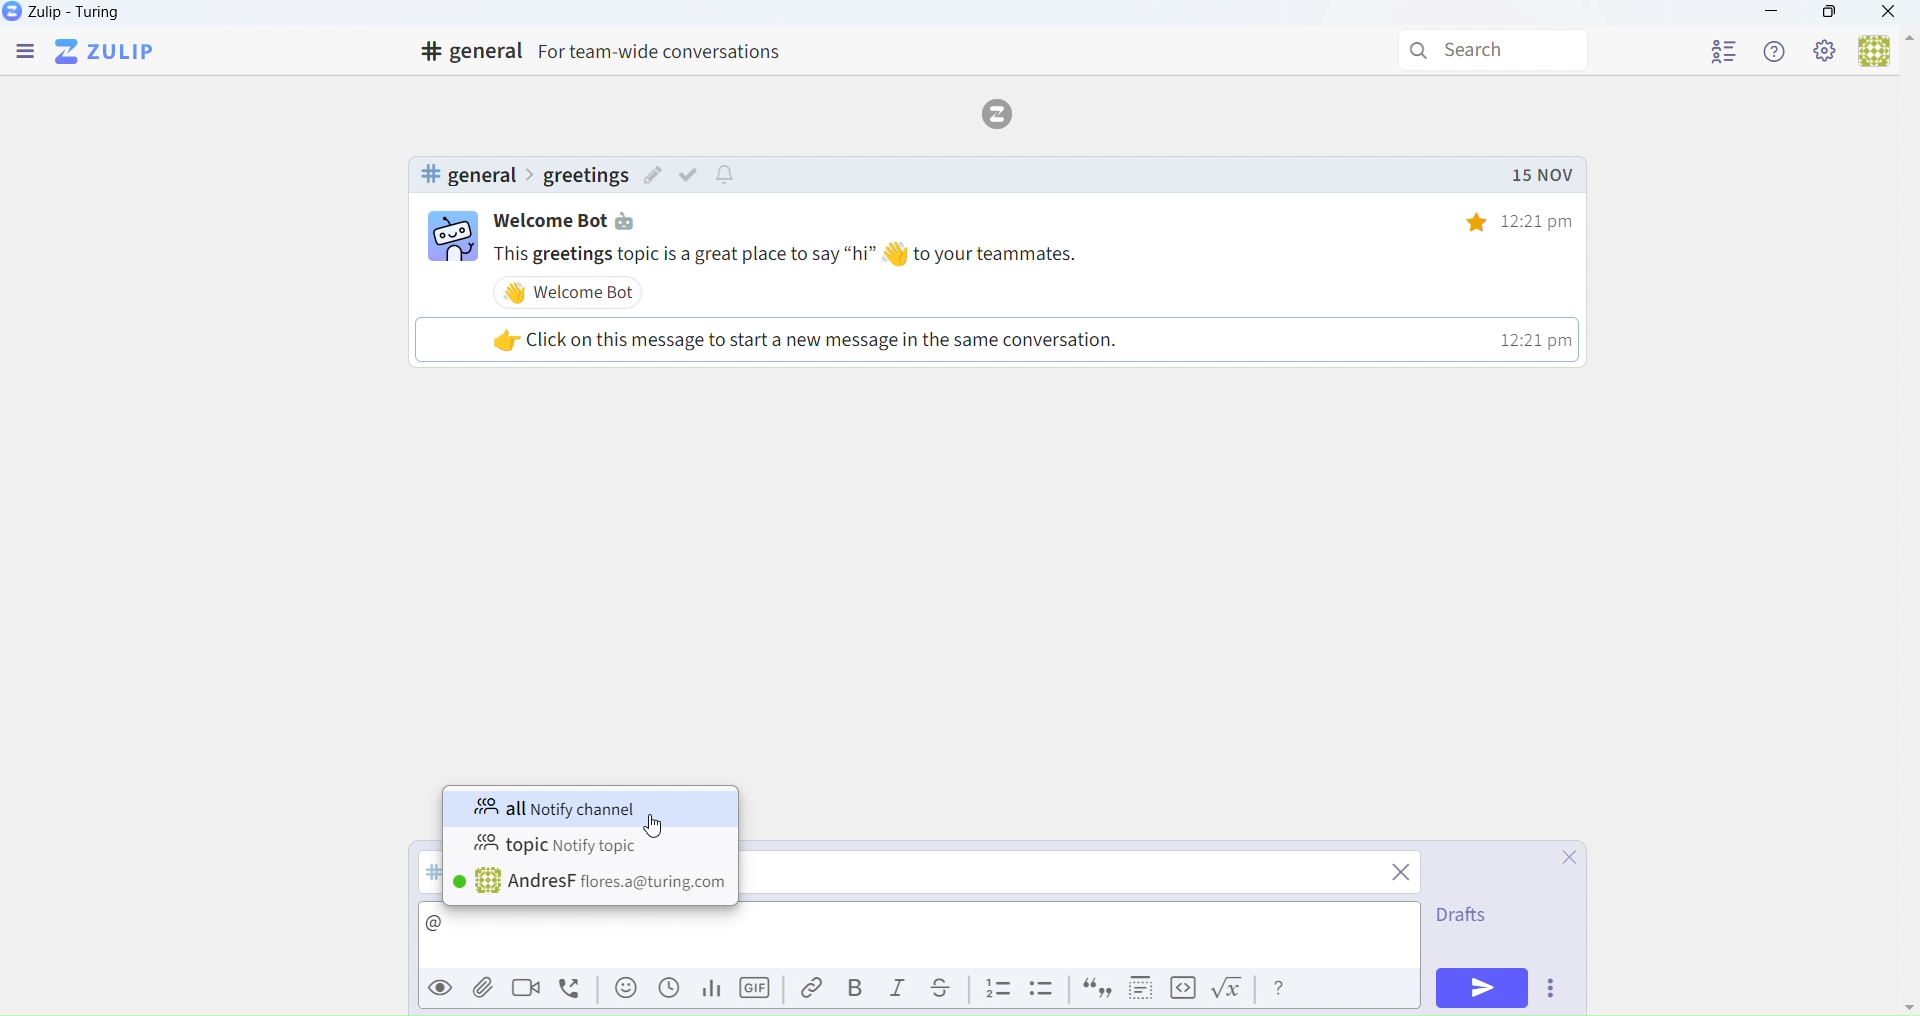 Image resolution: width=1920 pixels, height=1016 pixels. What do you see at coordinates (899, 992) in the screenshot?
I see `Italic` at bounding box center [899, 992].